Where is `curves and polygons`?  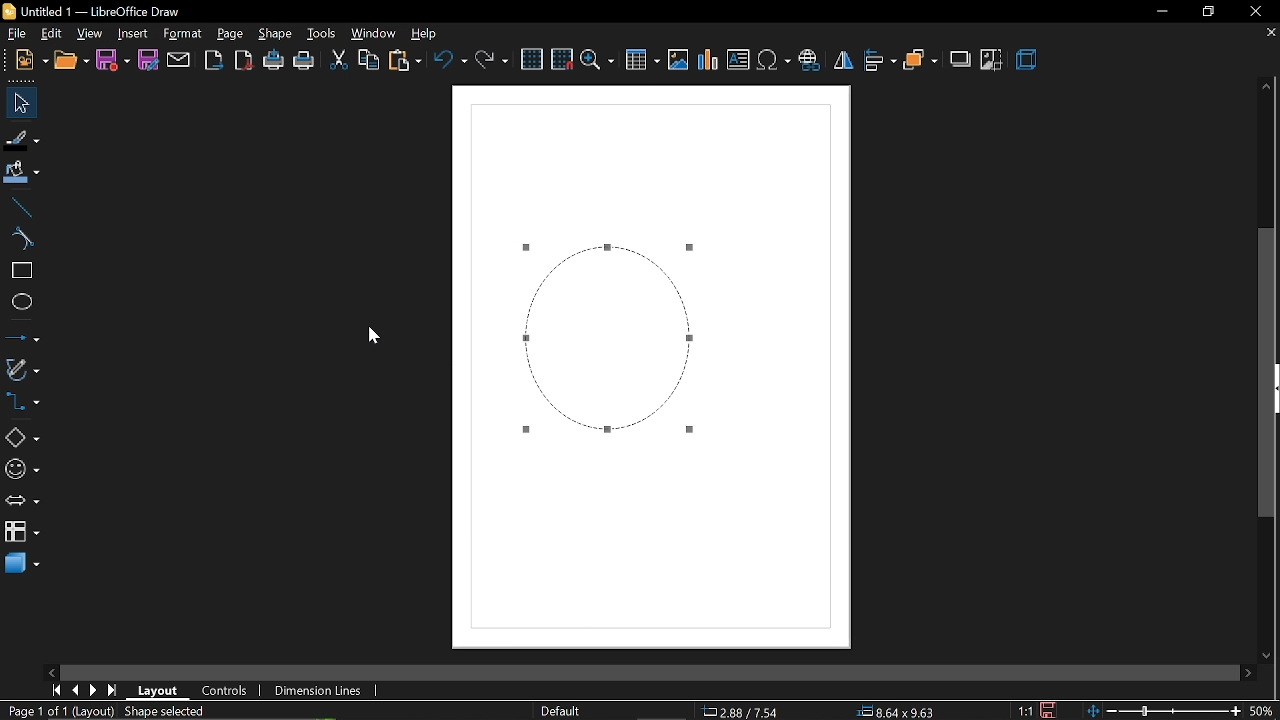 curves and polygons is located at coordinates (24, 369).